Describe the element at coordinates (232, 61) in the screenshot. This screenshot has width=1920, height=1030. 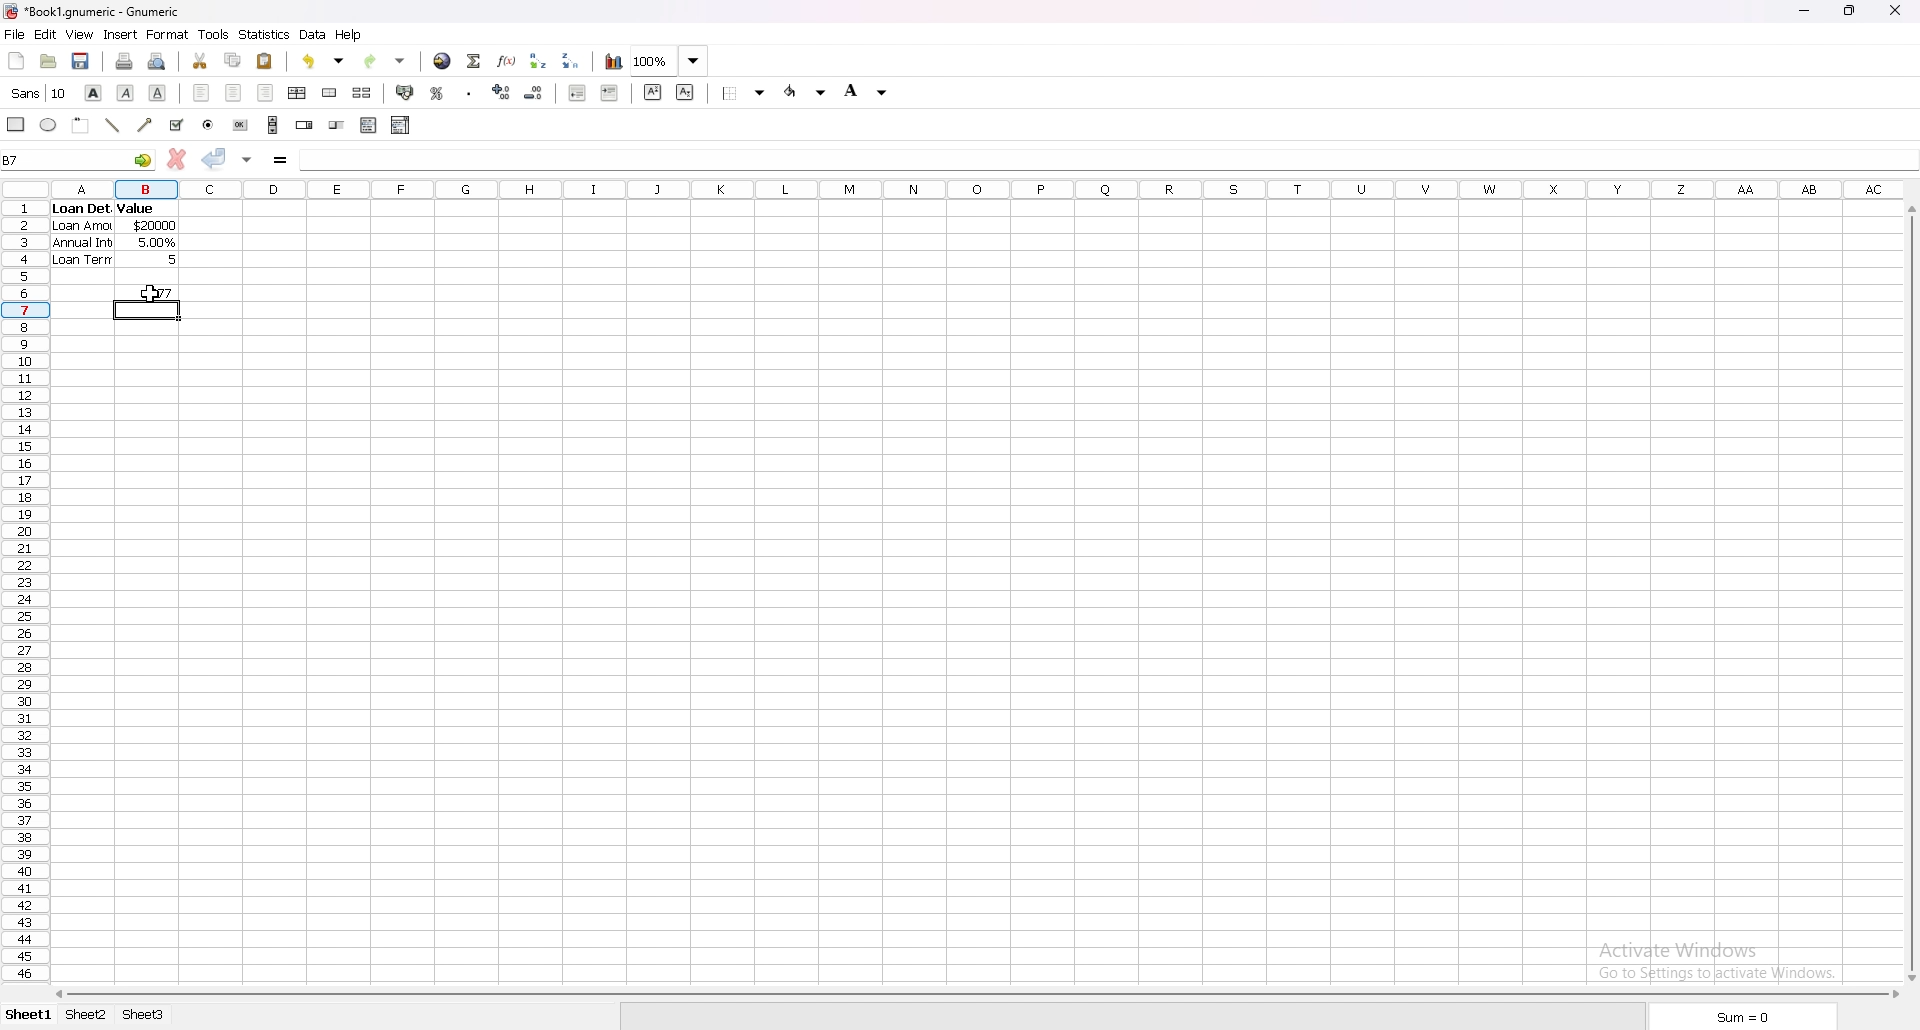
I see `copy` at that location.